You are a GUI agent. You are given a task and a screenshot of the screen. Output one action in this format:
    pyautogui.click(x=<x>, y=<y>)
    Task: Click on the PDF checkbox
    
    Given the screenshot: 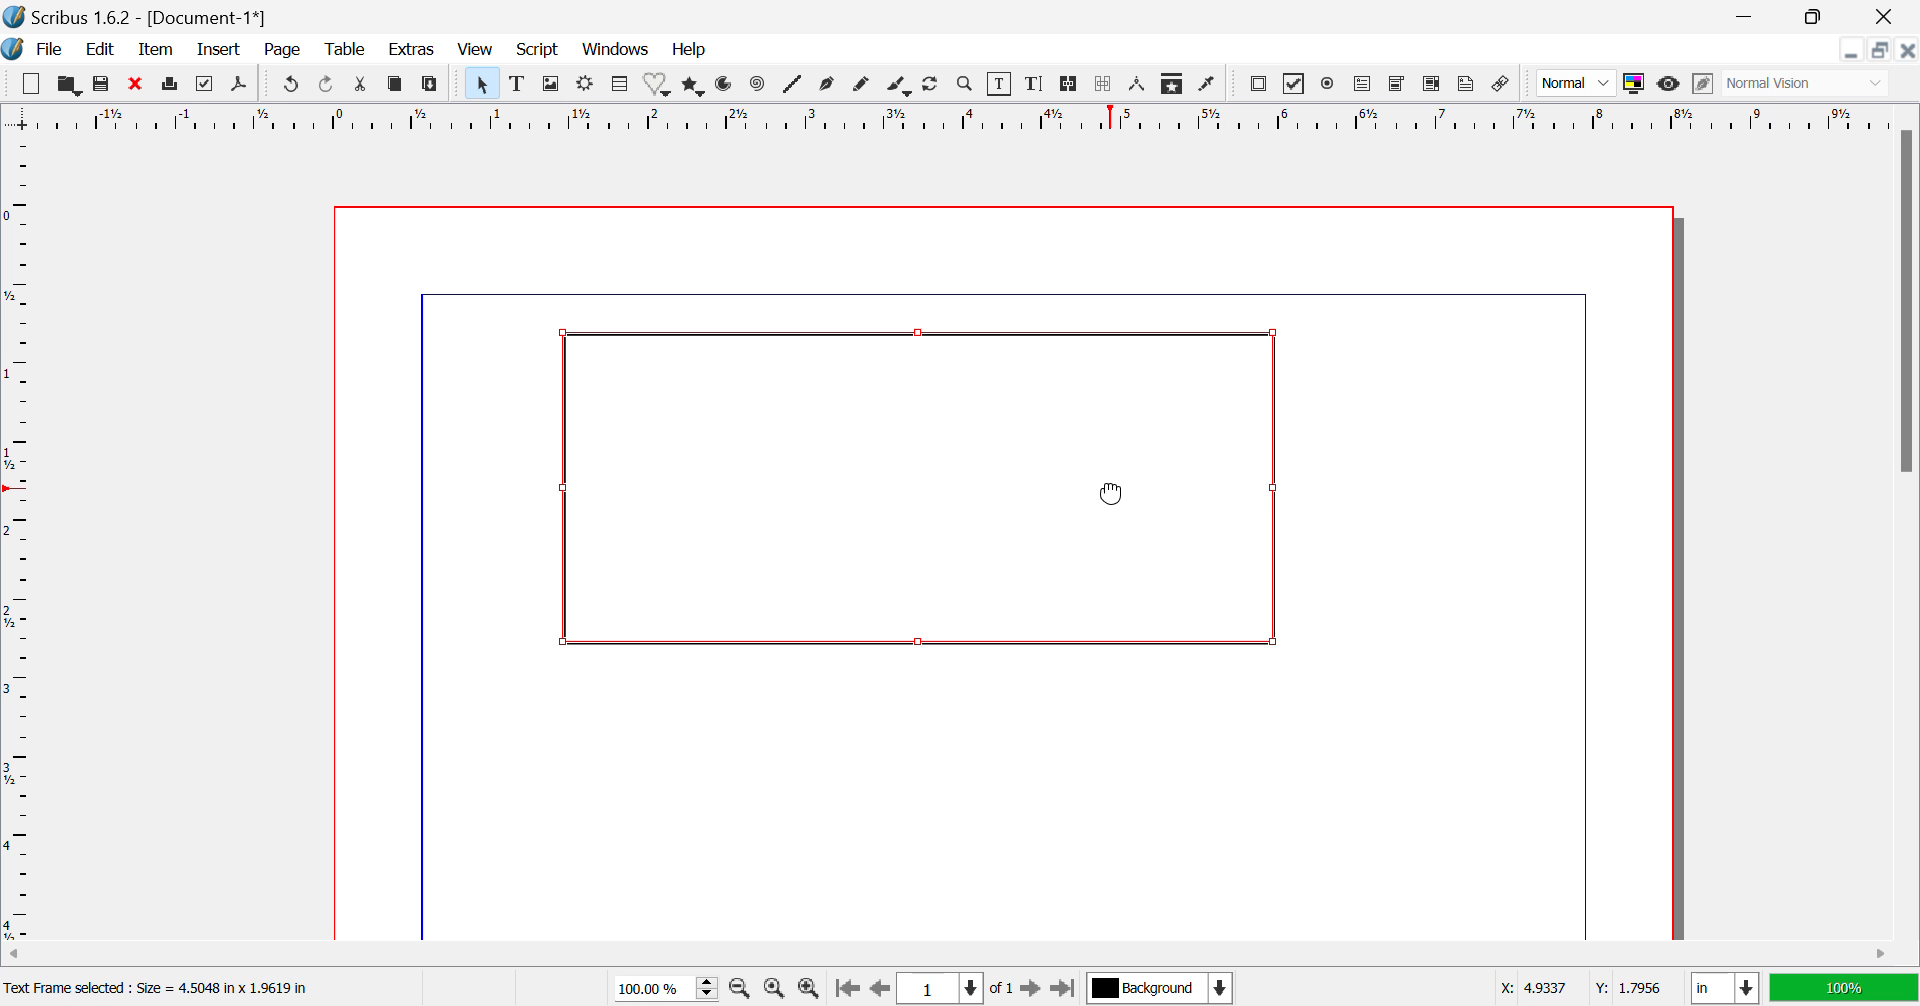 What is the action you would take?
    pyautogui.click(x=1295, y=83)
    